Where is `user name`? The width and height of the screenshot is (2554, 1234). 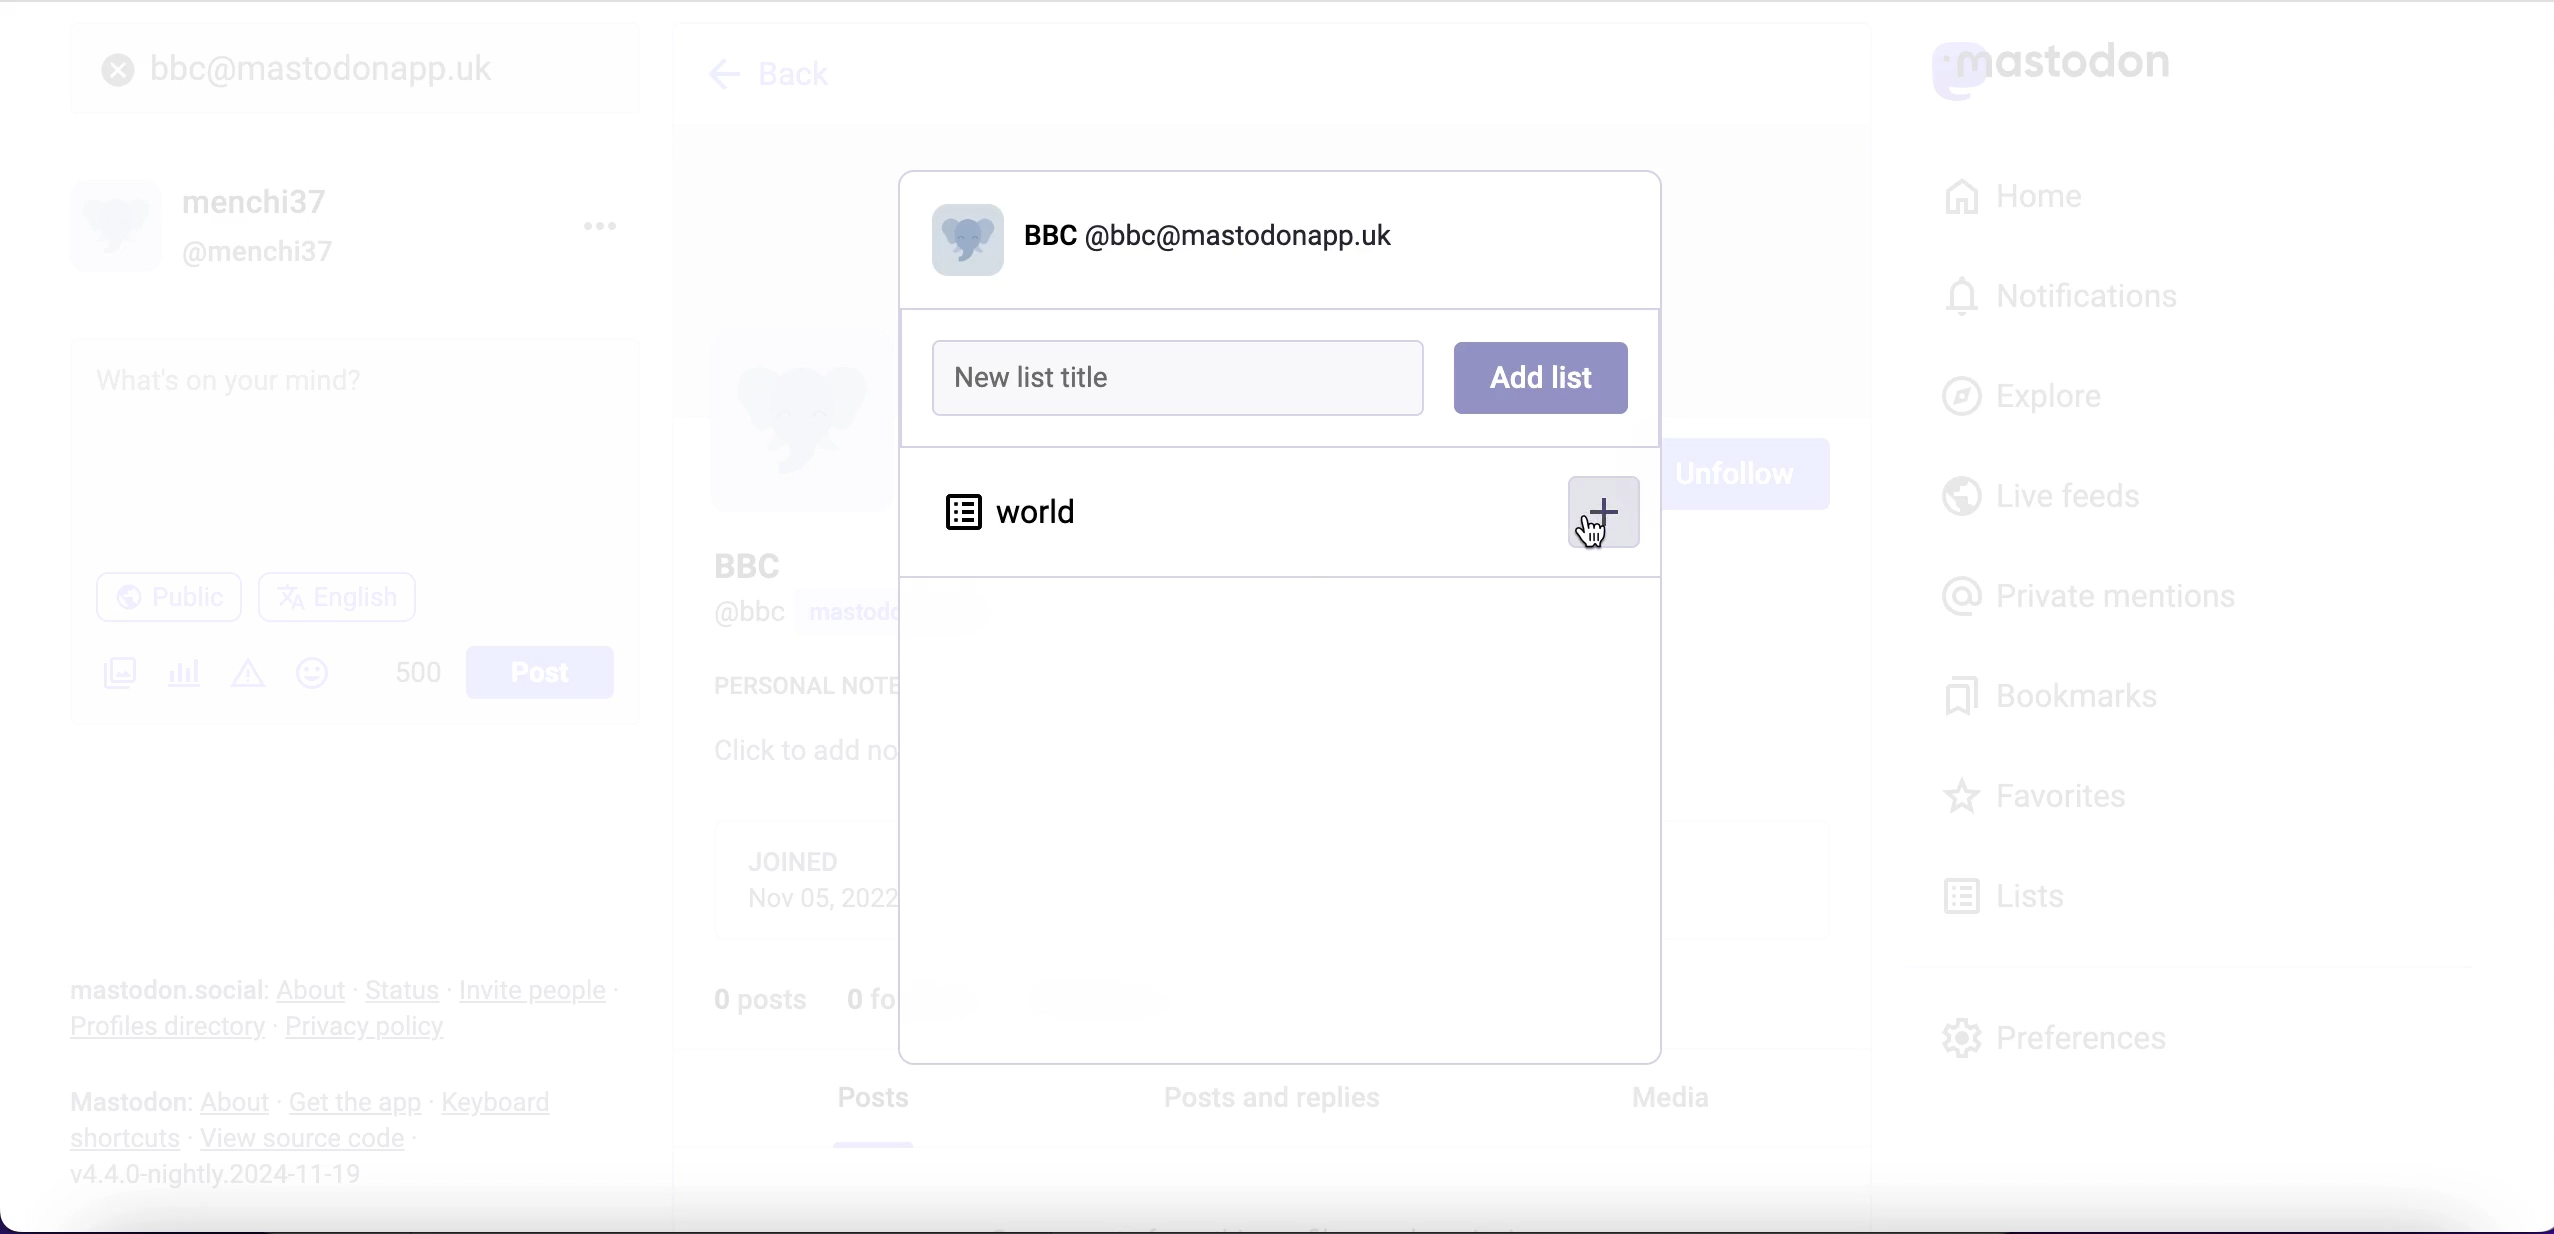 user name is located at coordinates (208, 225).